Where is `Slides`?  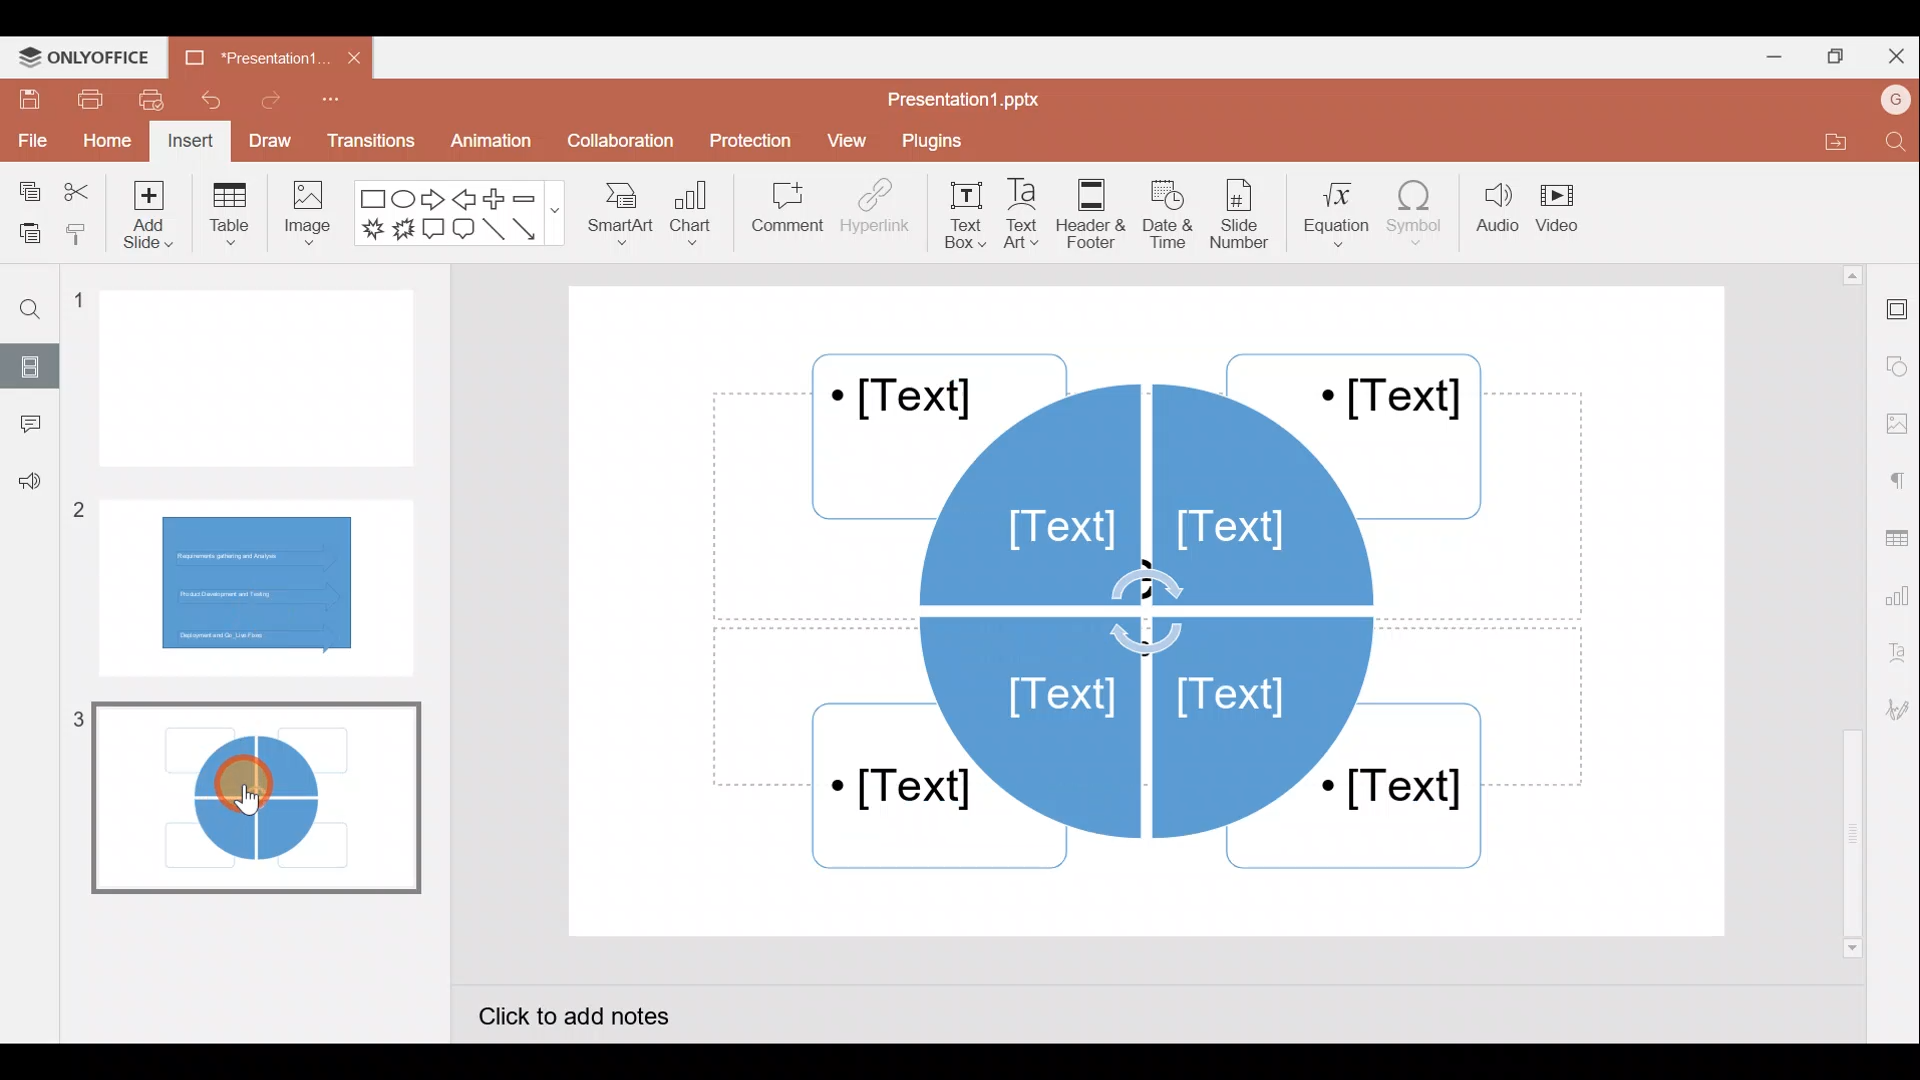
Slides is located at coordinates (35, 362).